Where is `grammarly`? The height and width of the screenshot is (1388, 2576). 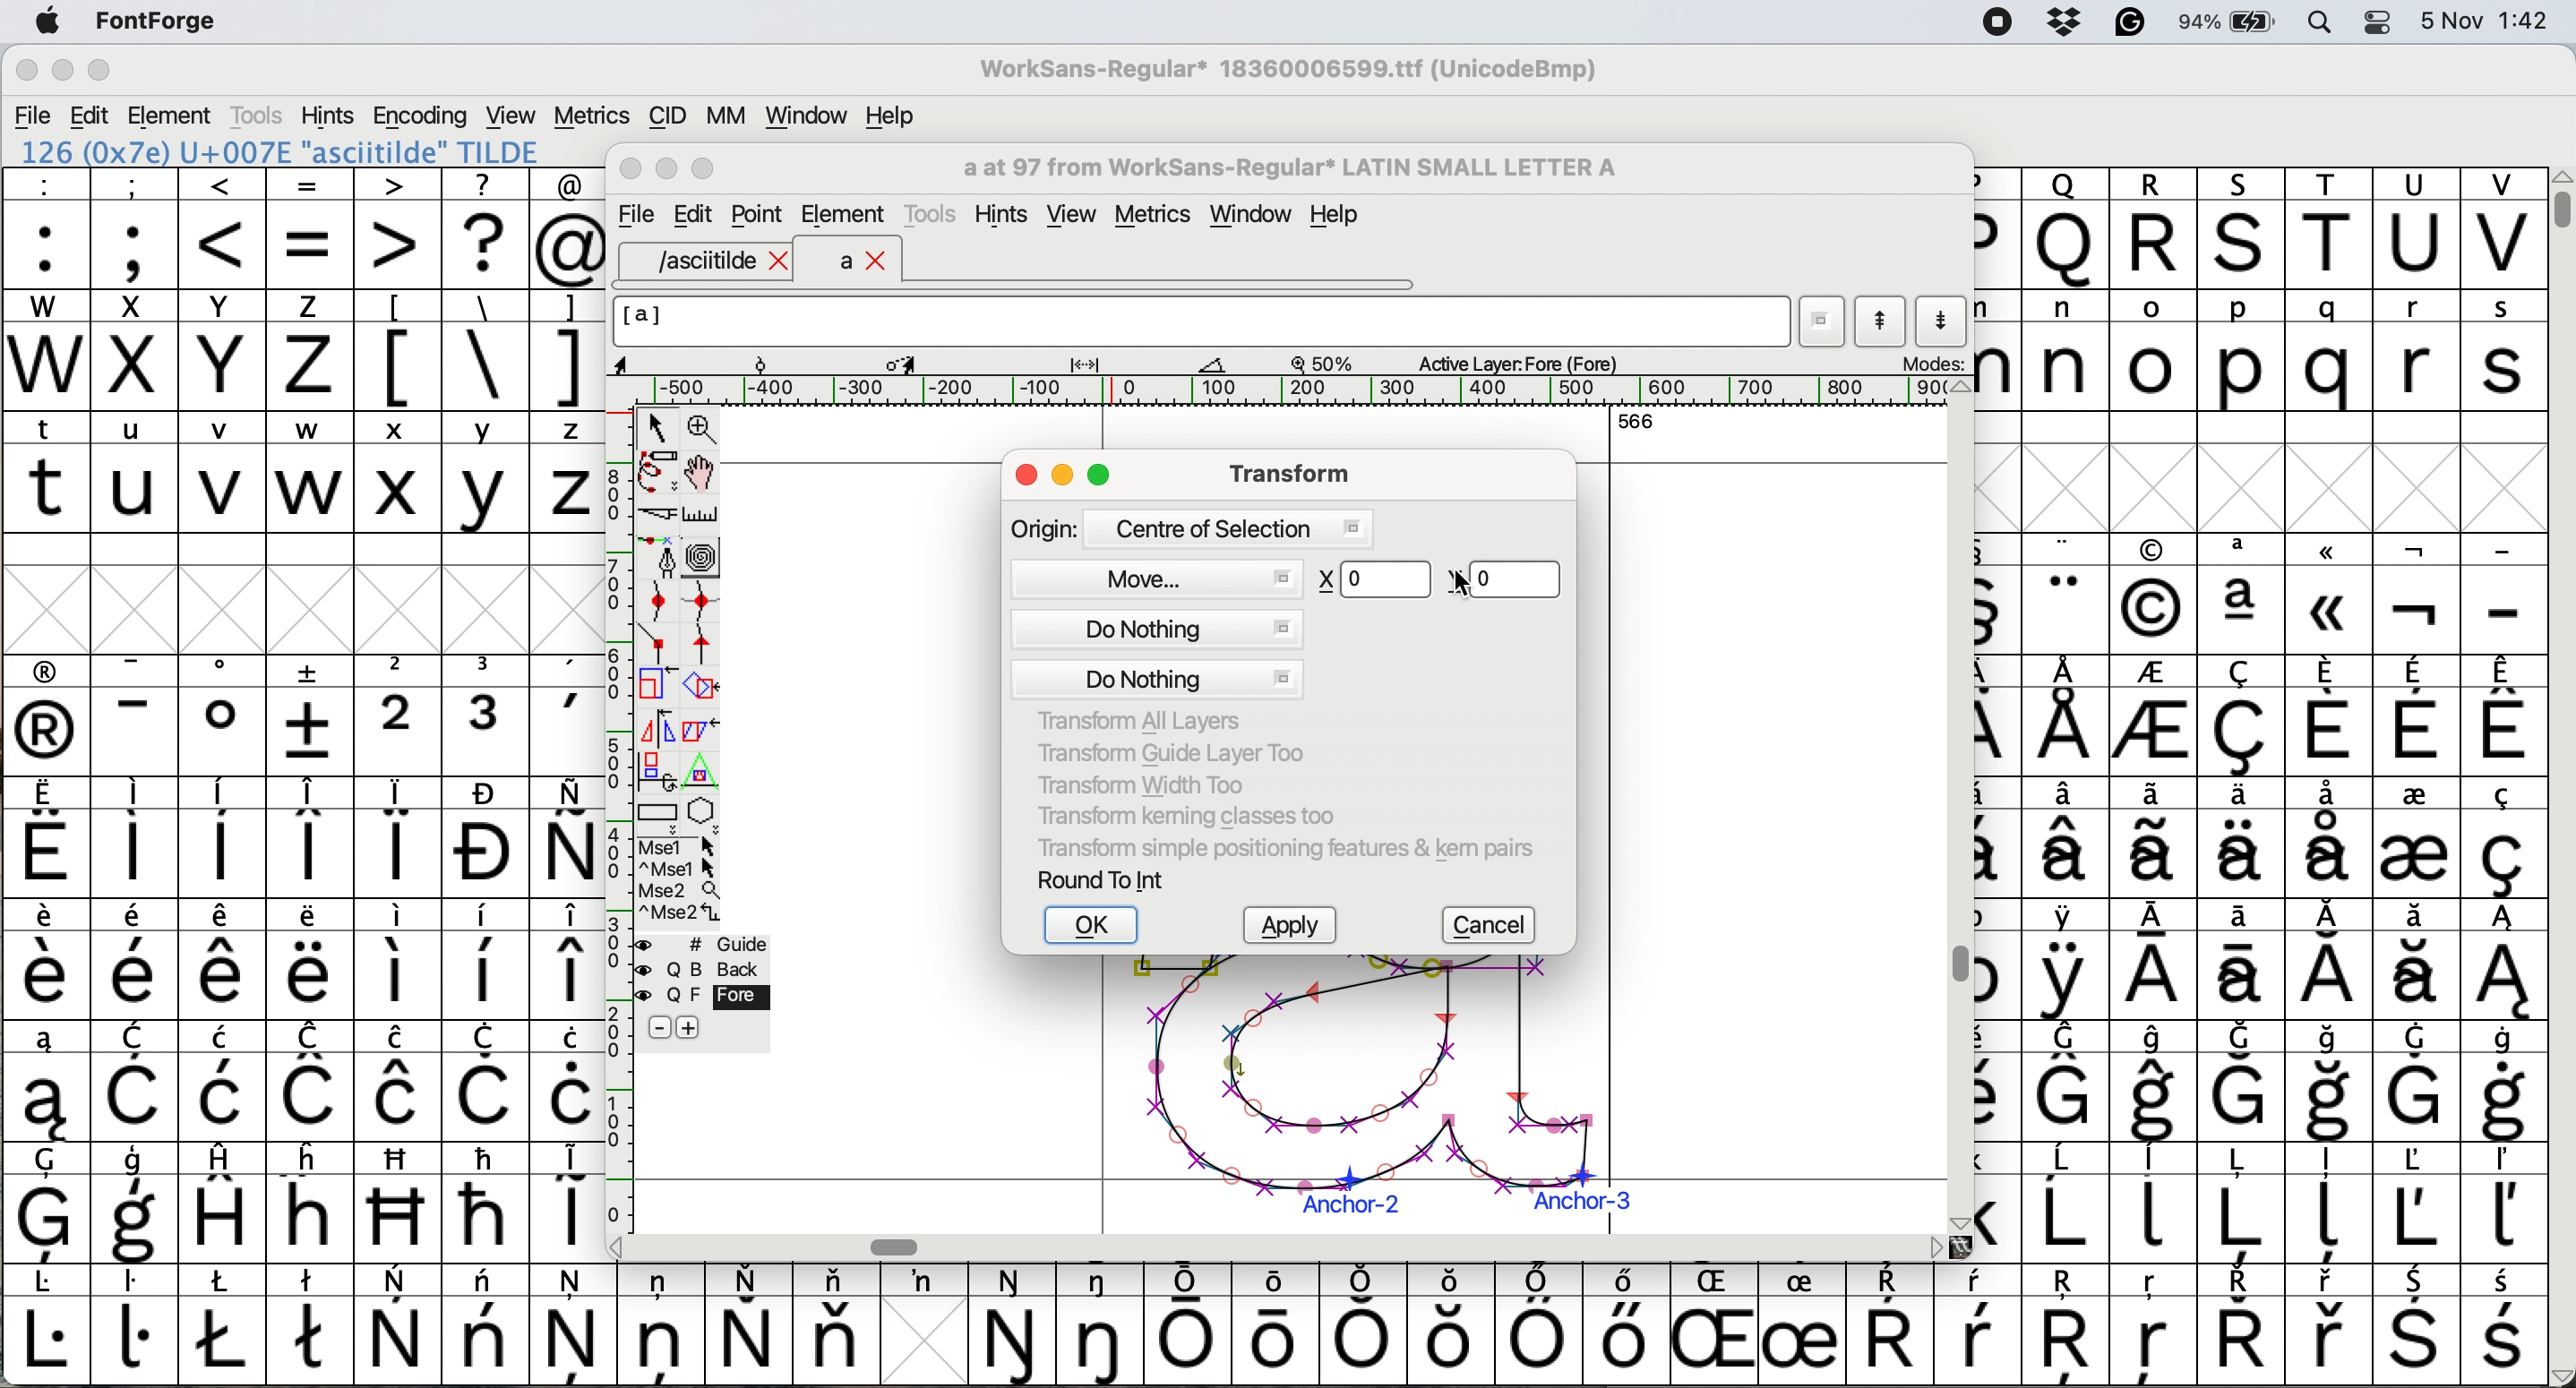 grammarly is located at coordinates (2129, 26).